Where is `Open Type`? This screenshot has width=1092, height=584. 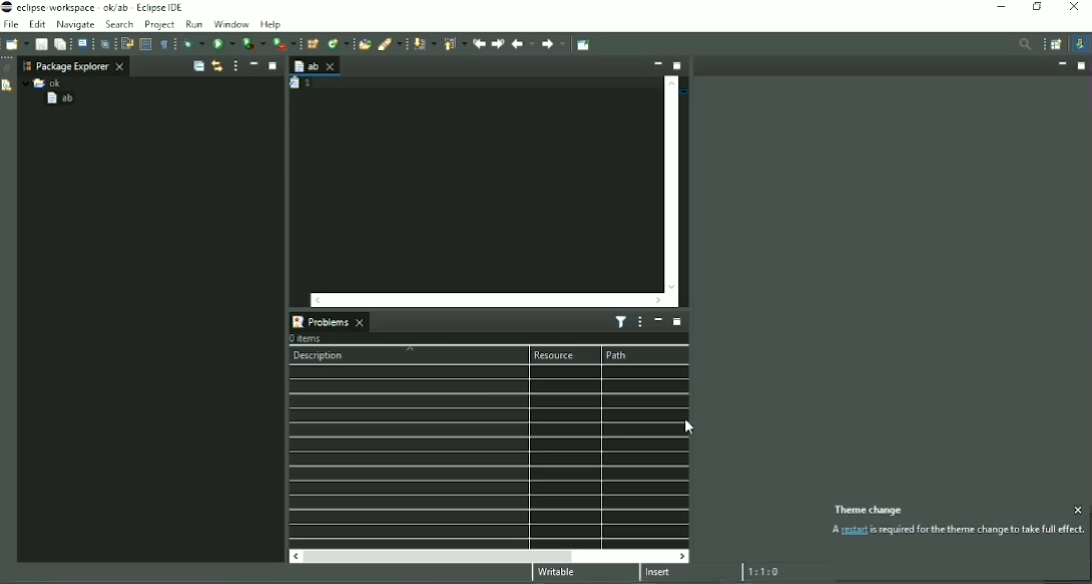
Open Type is located at coordinates (364, 45).